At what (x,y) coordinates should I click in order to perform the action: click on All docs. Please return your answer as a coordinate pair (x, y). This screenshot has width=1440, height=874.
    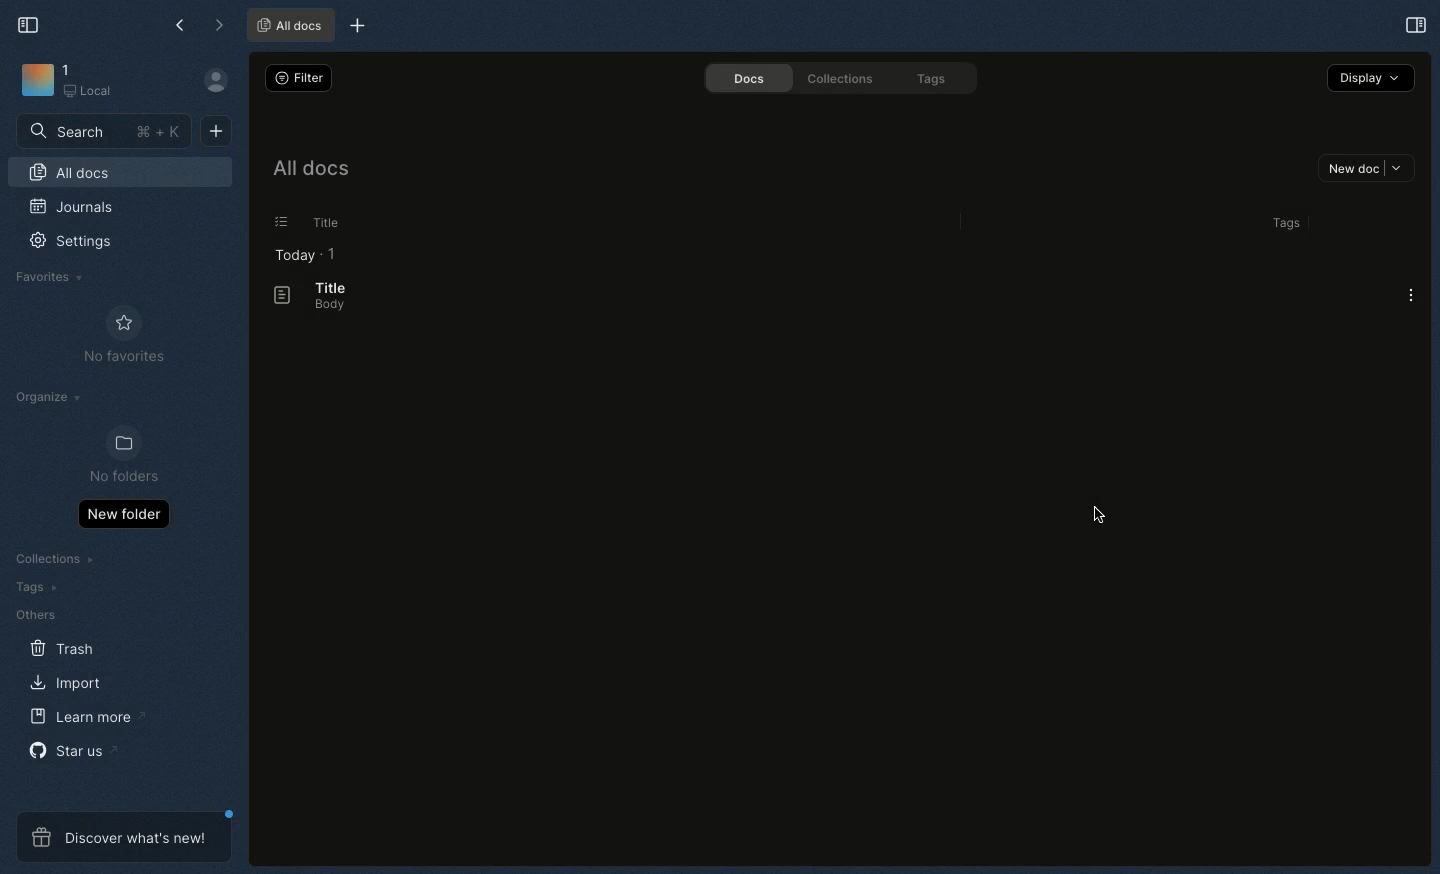
    Looking at the image, I should click on (290, 24).